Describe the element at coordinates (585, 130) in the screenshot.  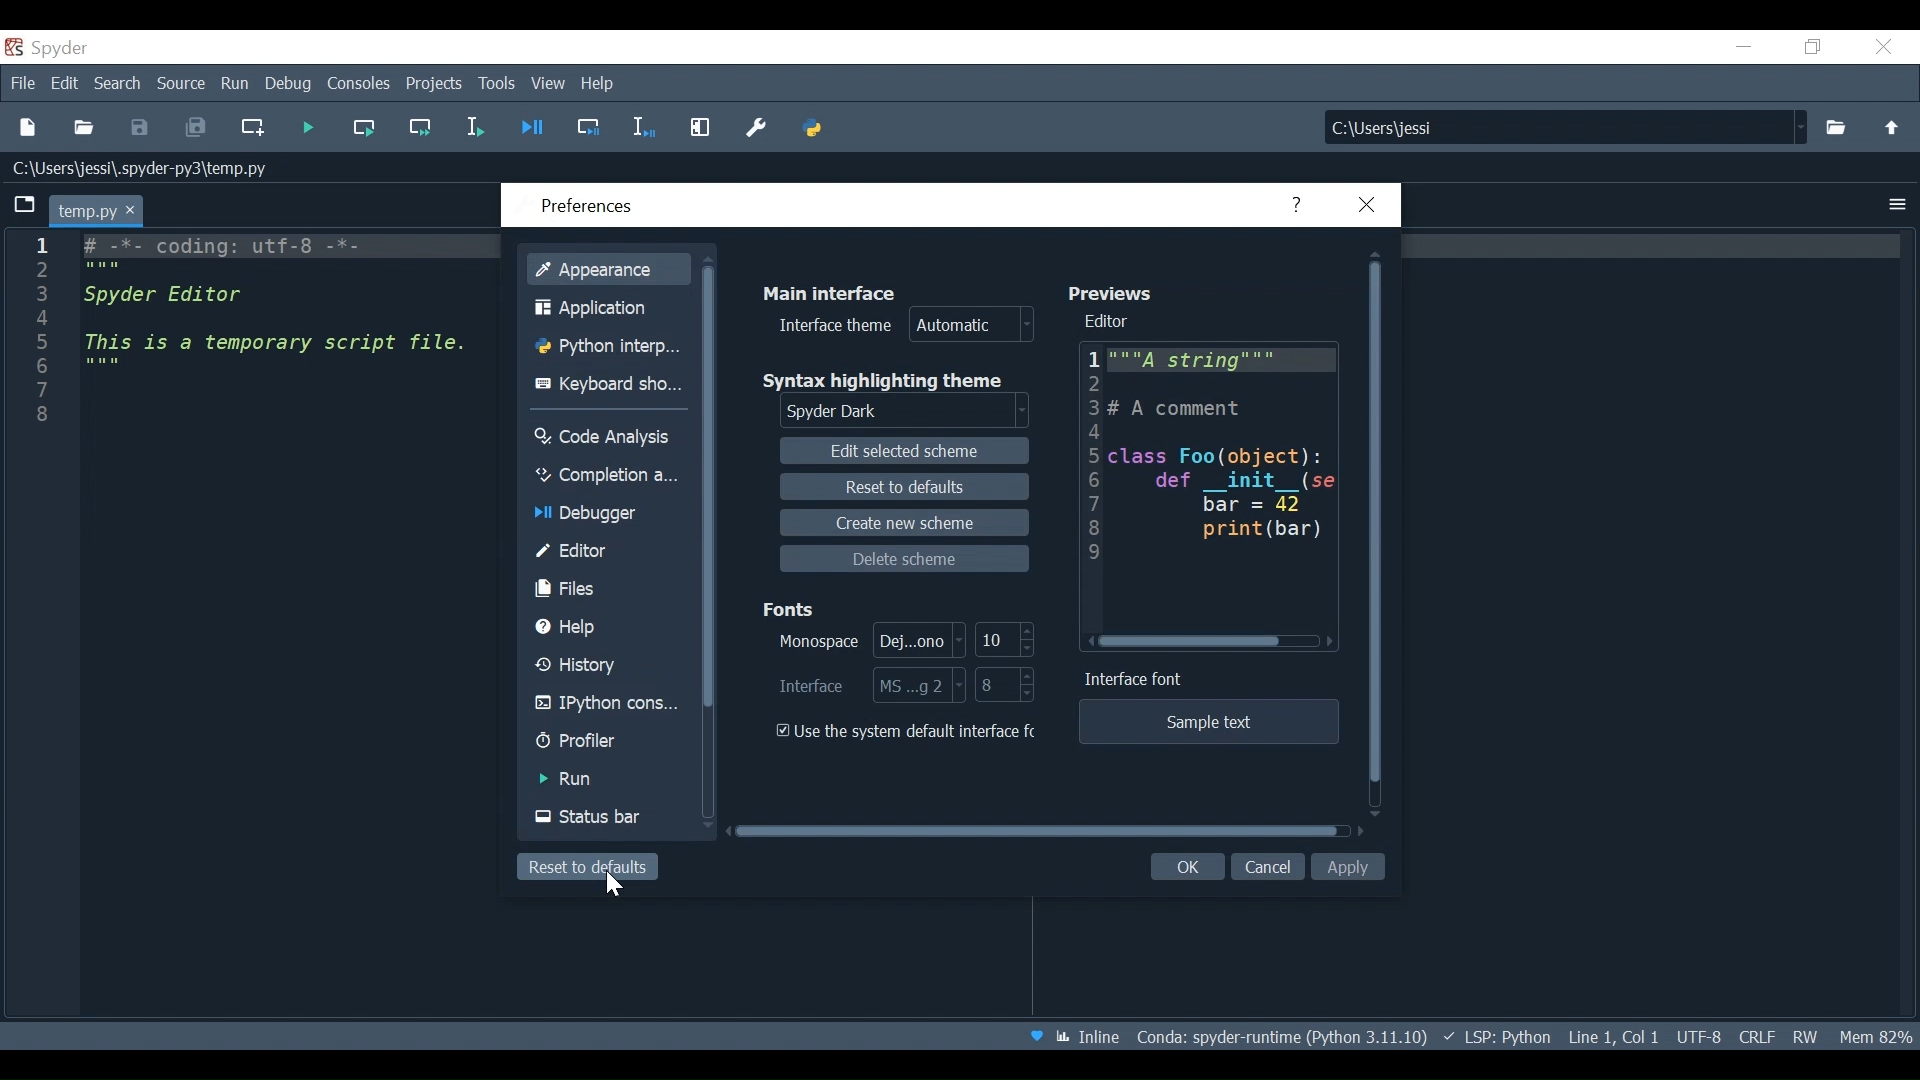
I see `Debug cell` at that location.